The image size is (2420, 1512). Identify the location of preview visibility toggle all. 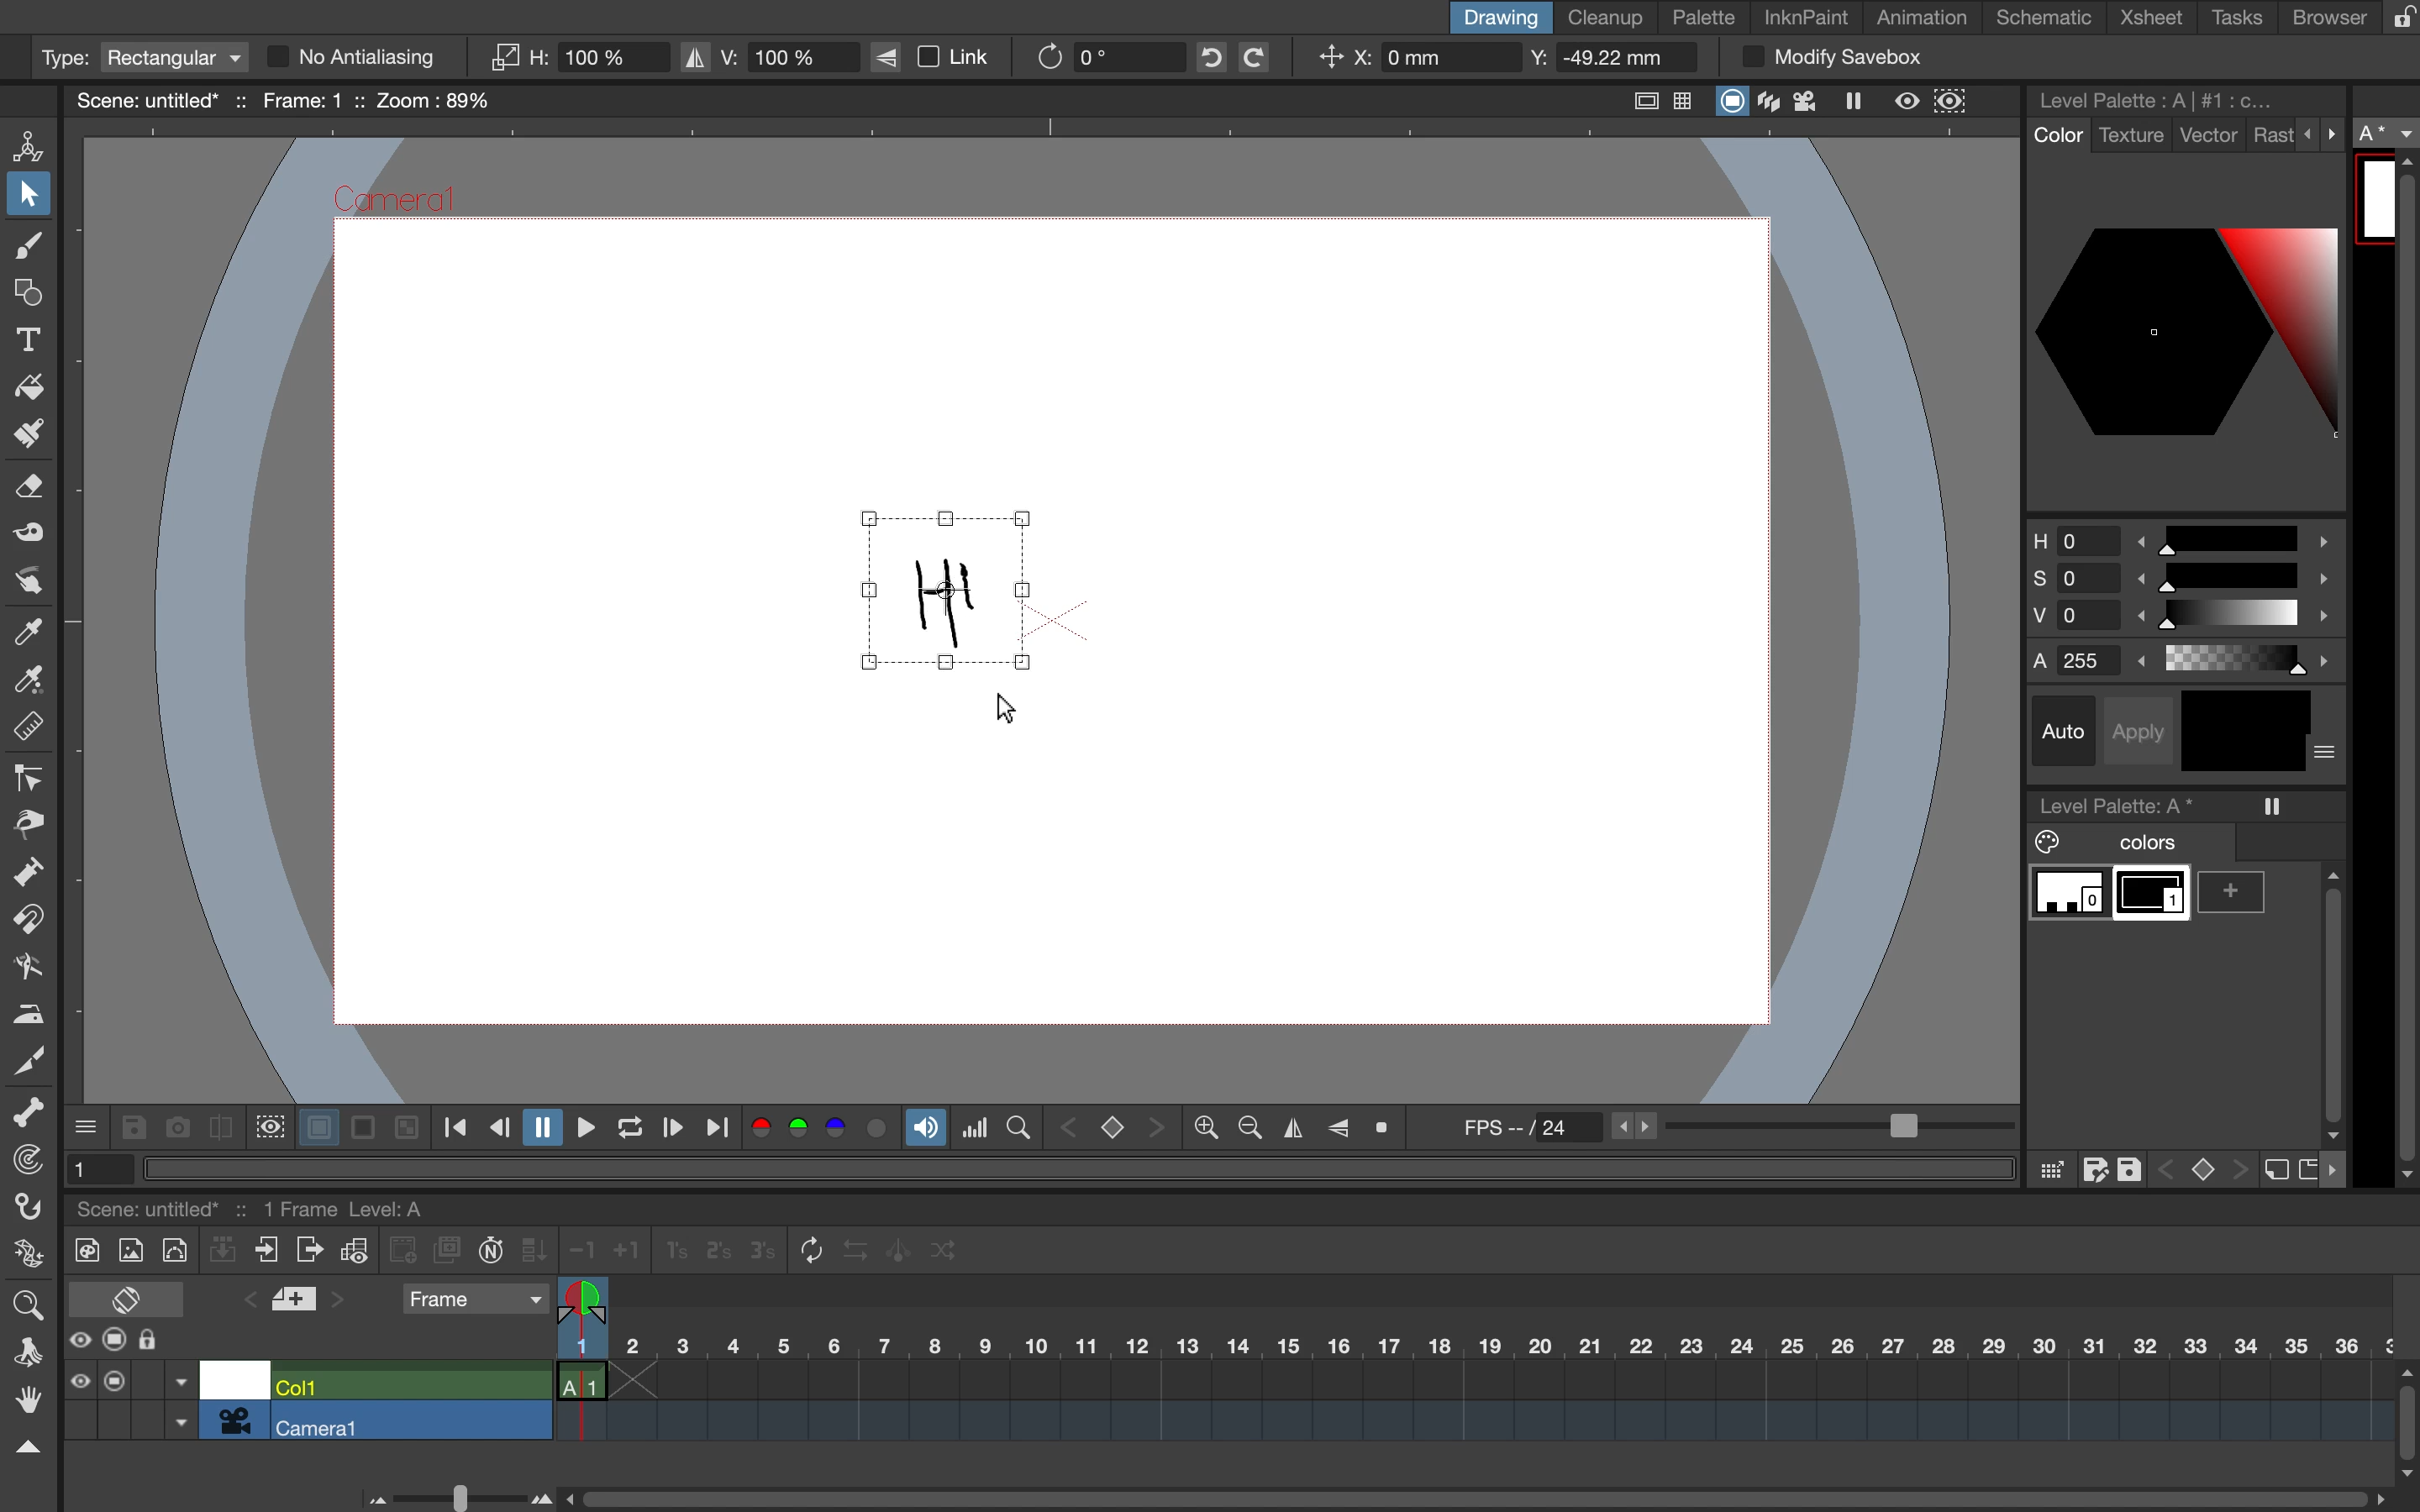
(78, 1381).